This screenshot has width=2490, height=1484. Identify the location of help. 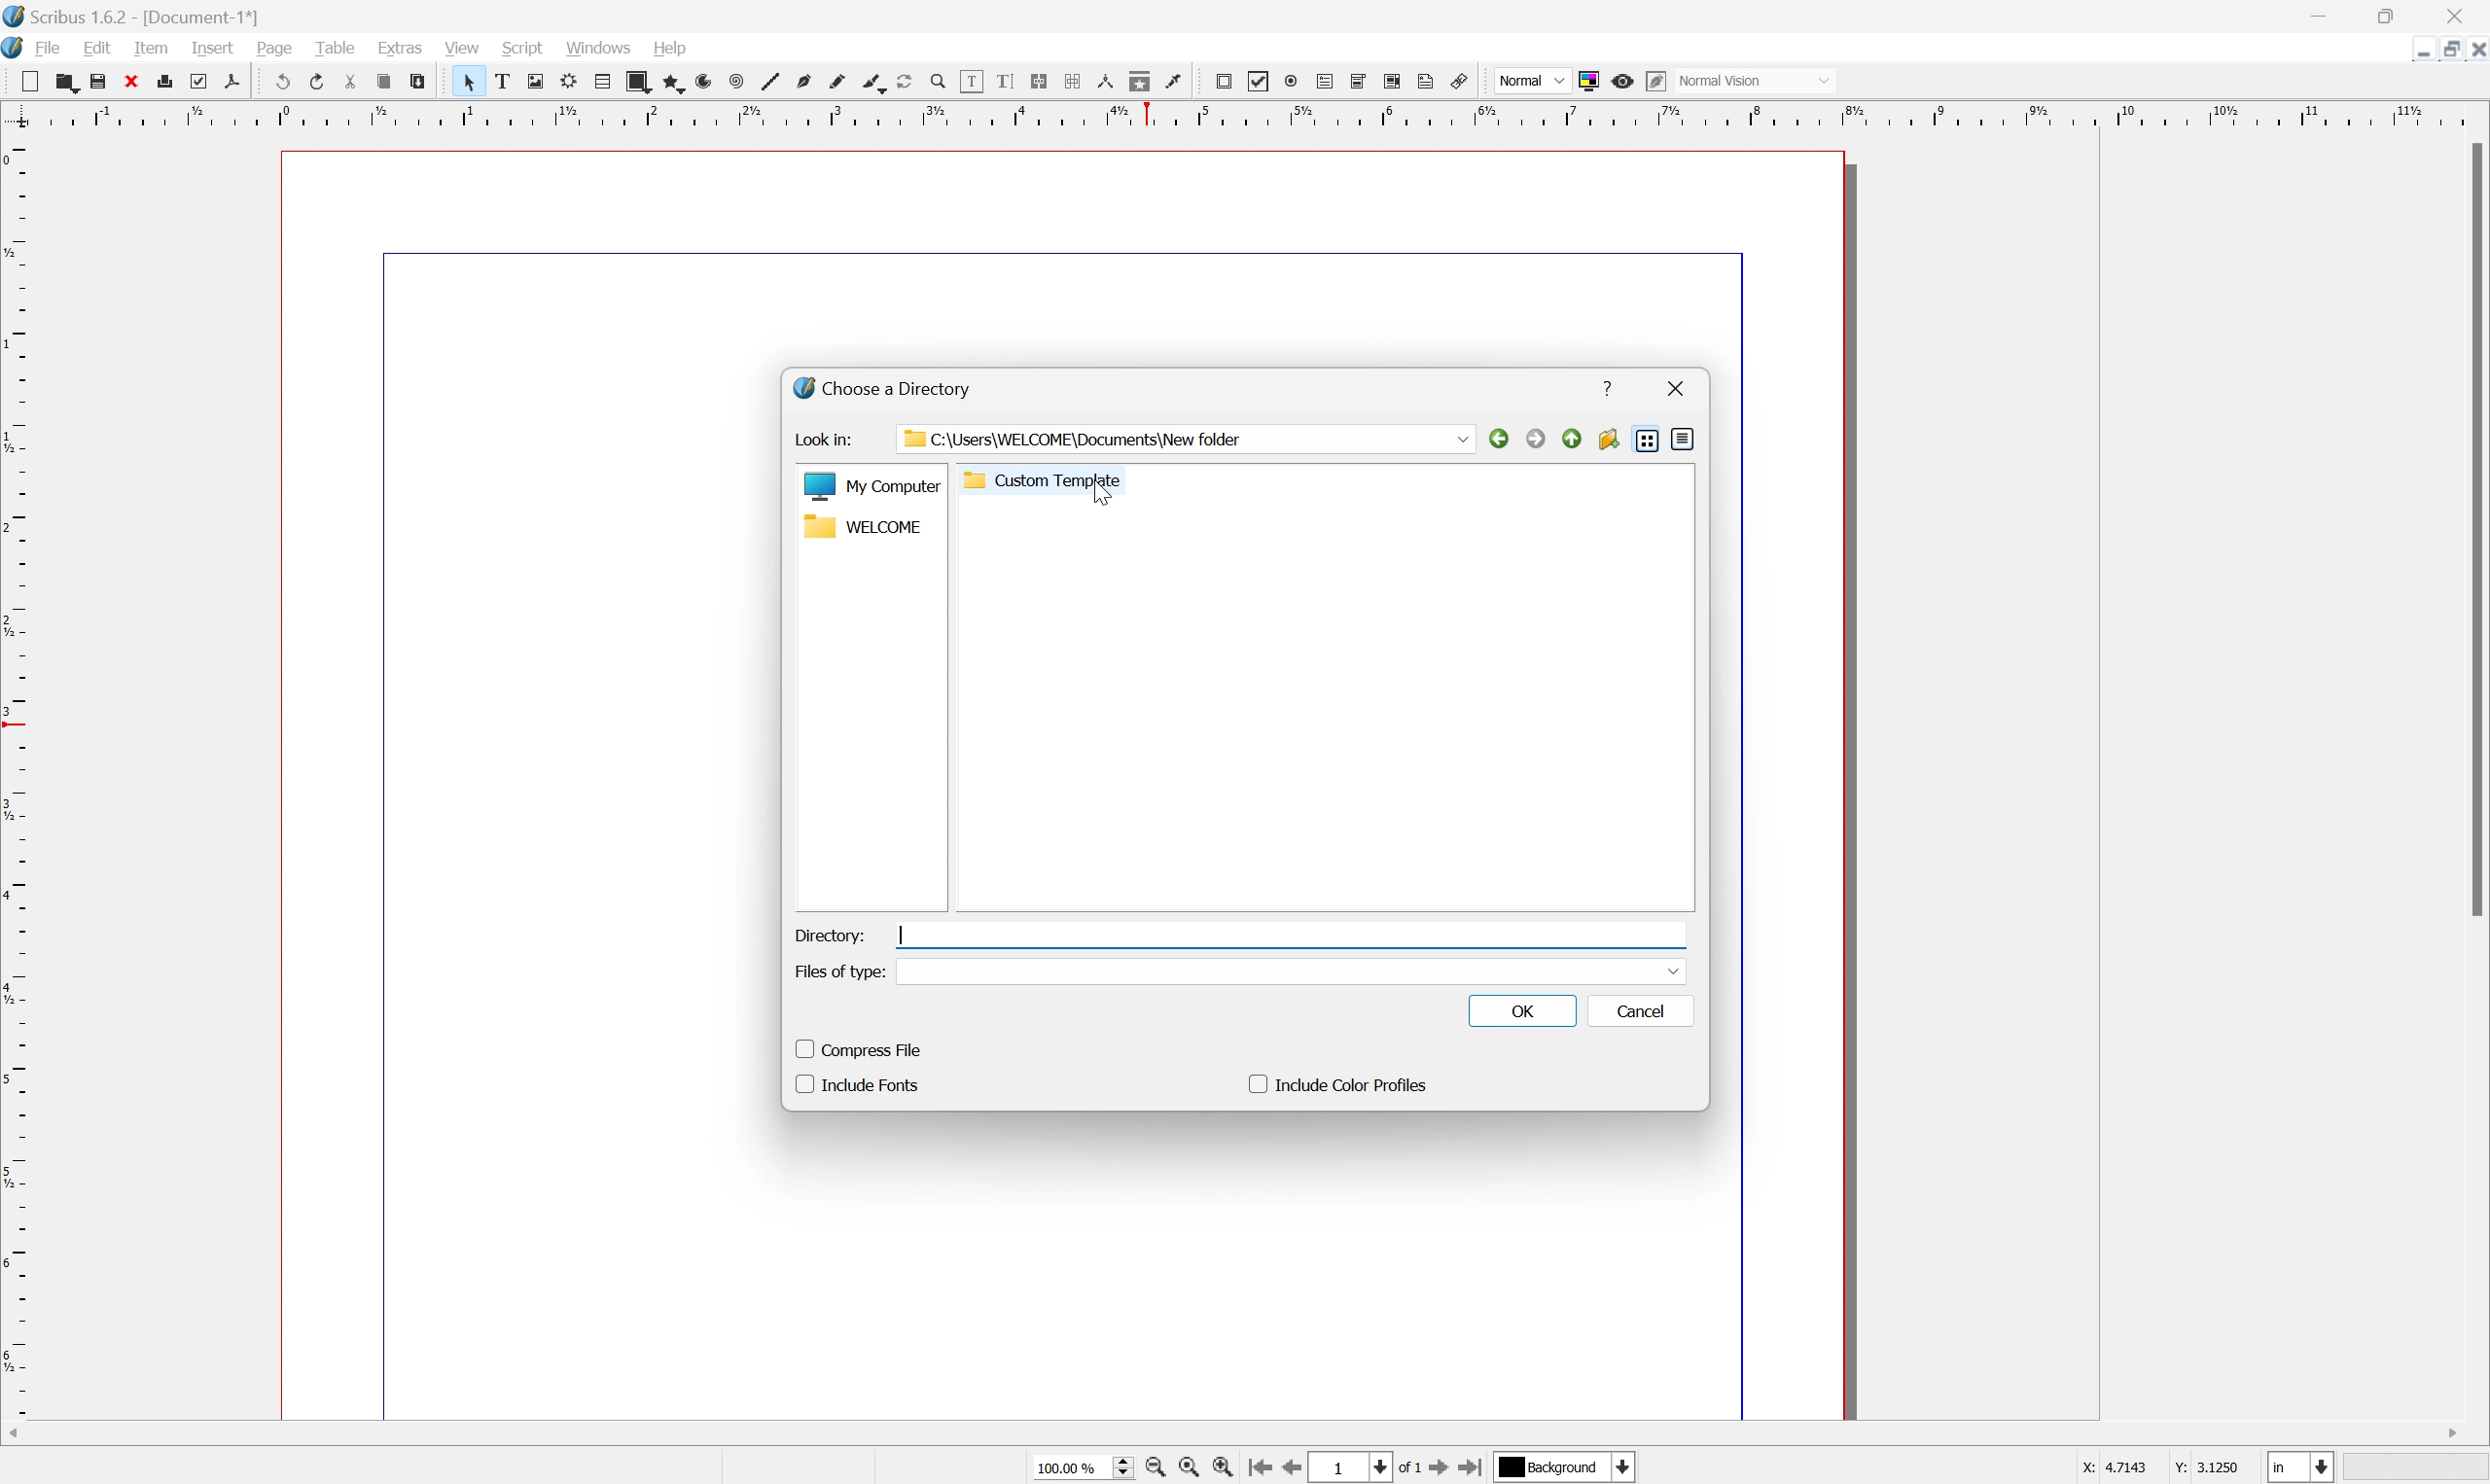
(677, 48).